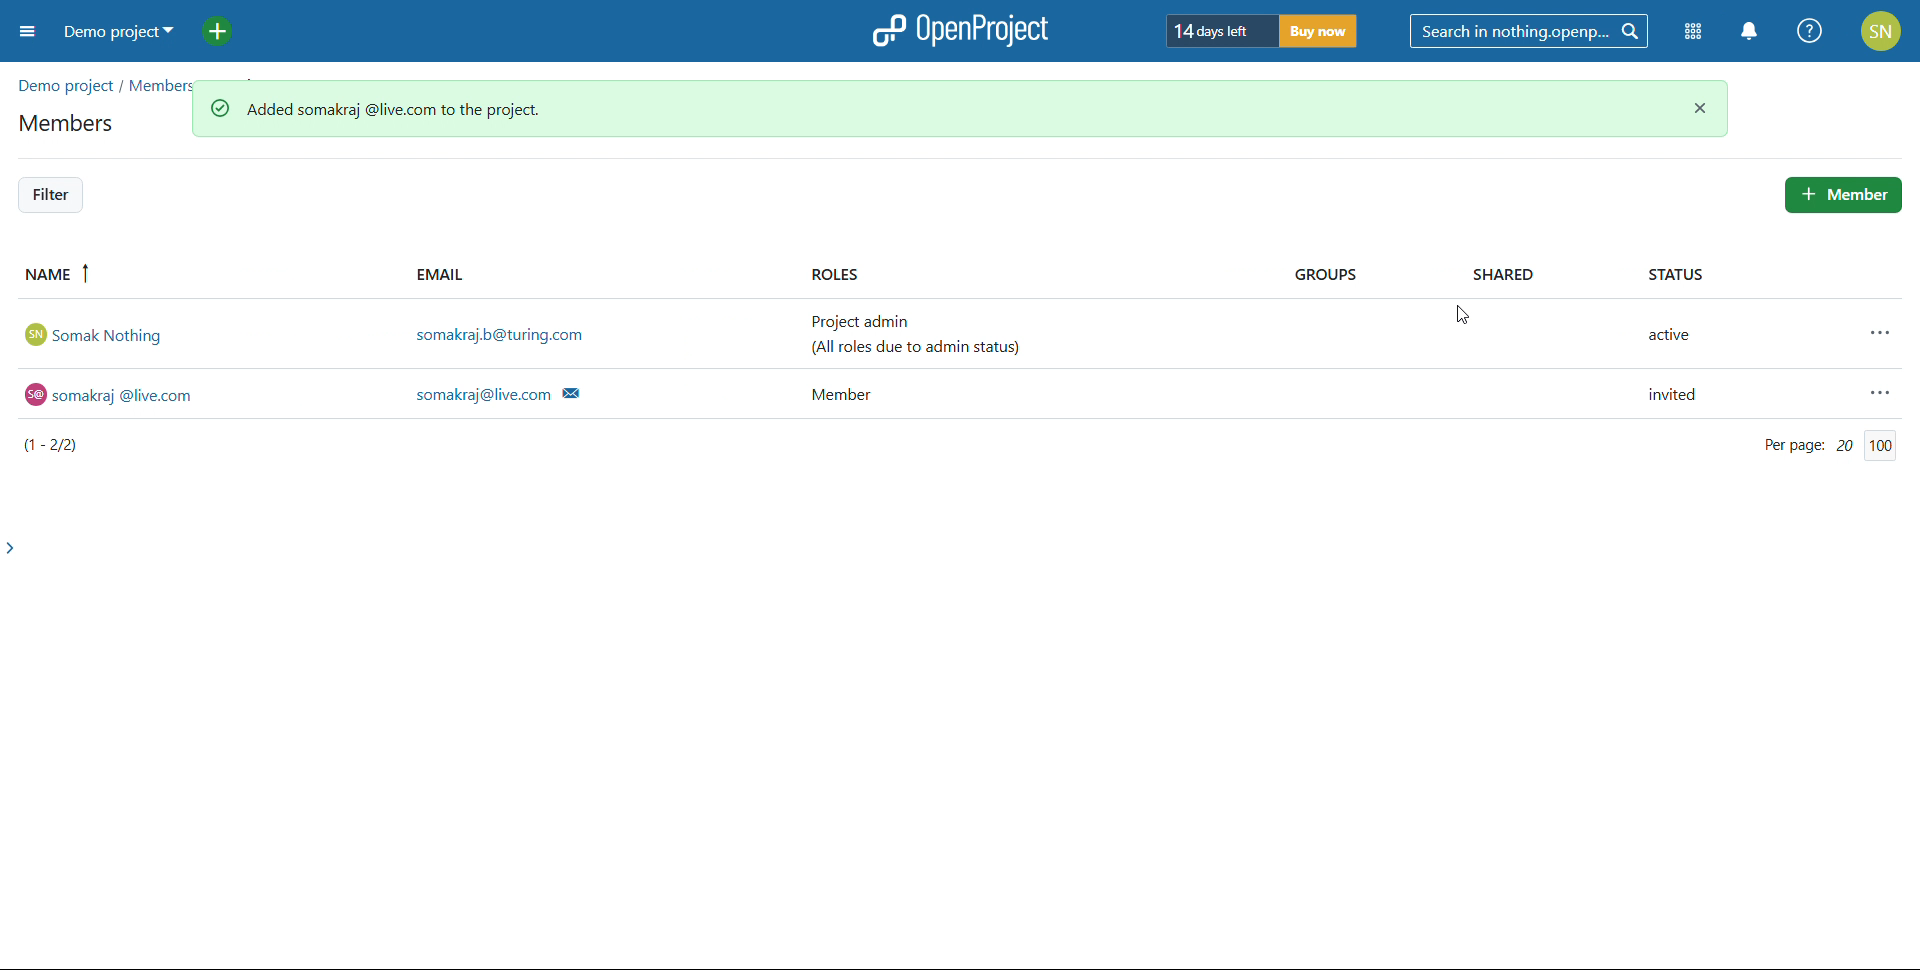 This screenshot has height=970, width=1920. Describe the element at coordinates (1697, 109) in the screenshot. I see `close notification` at that location.